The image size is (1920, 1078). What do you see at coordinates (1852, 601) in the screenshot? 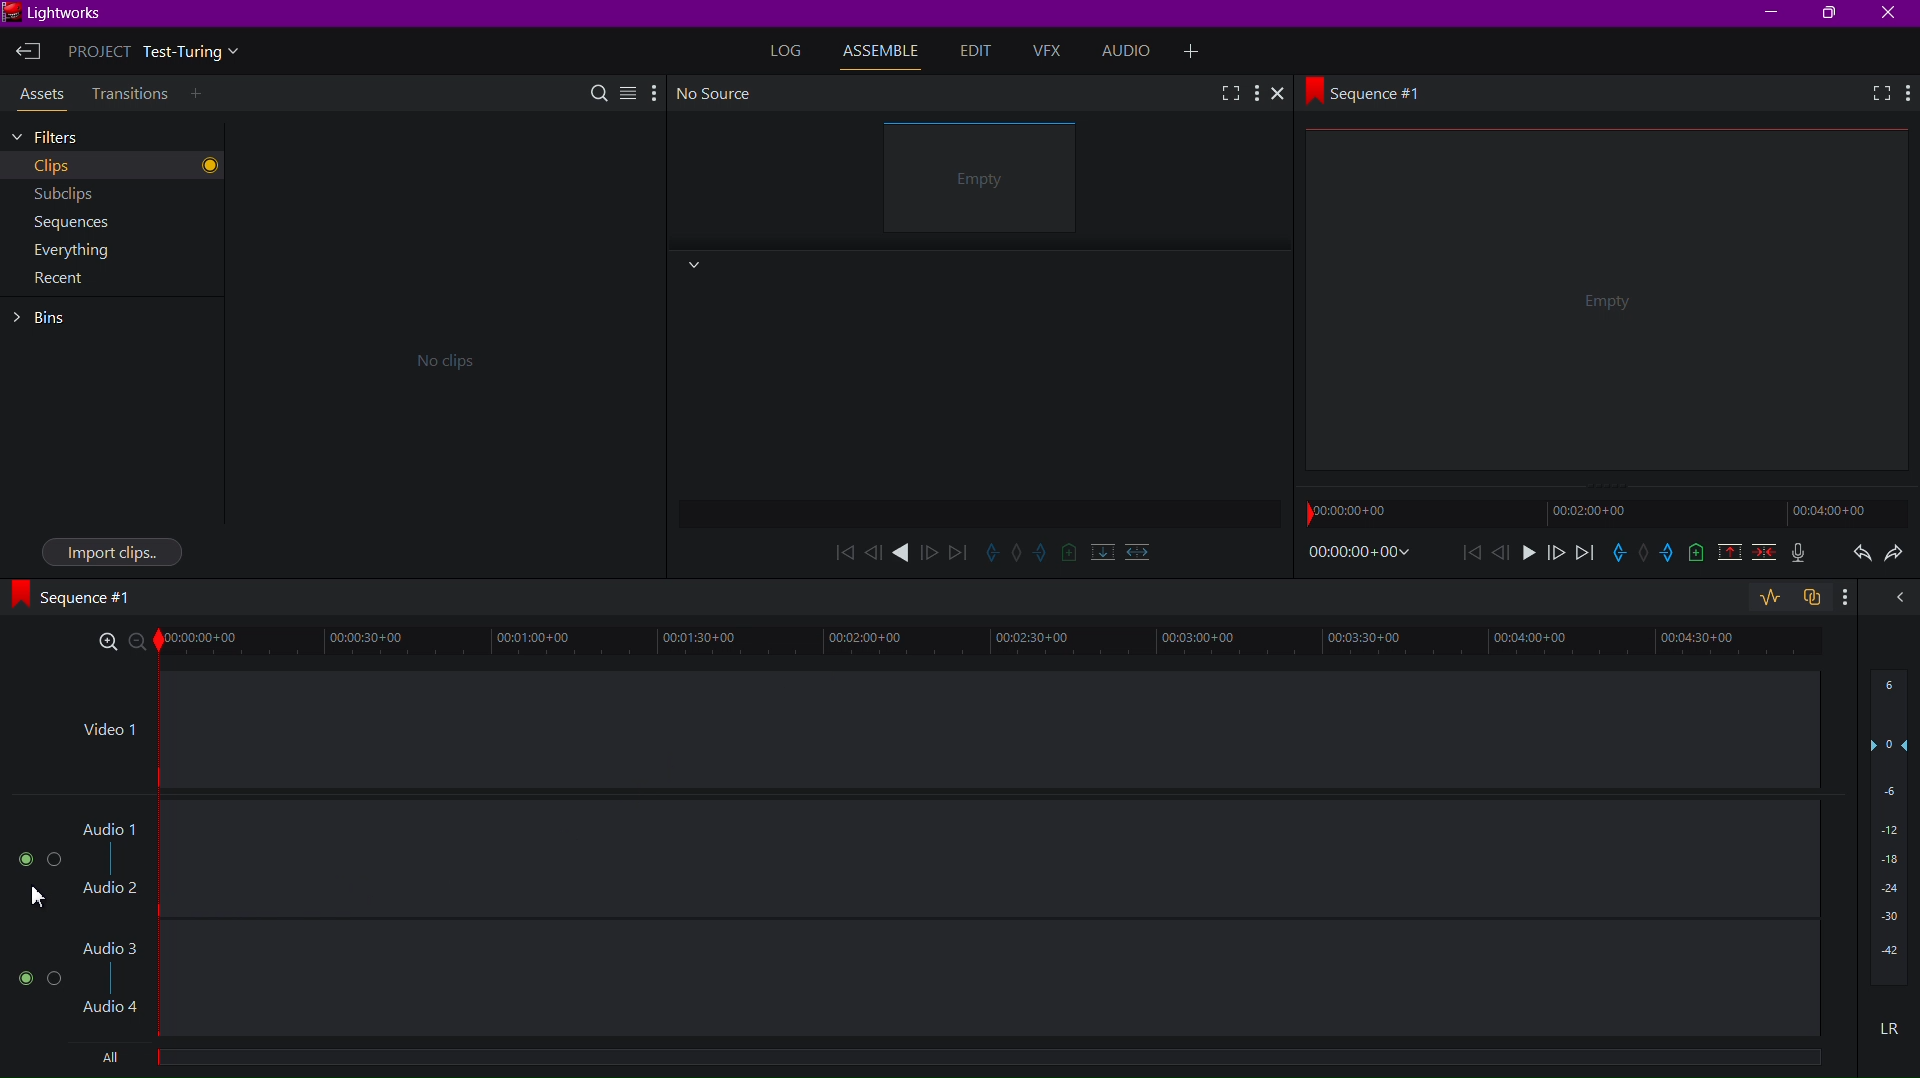
I see `More` at bounding box center [1852, 601].